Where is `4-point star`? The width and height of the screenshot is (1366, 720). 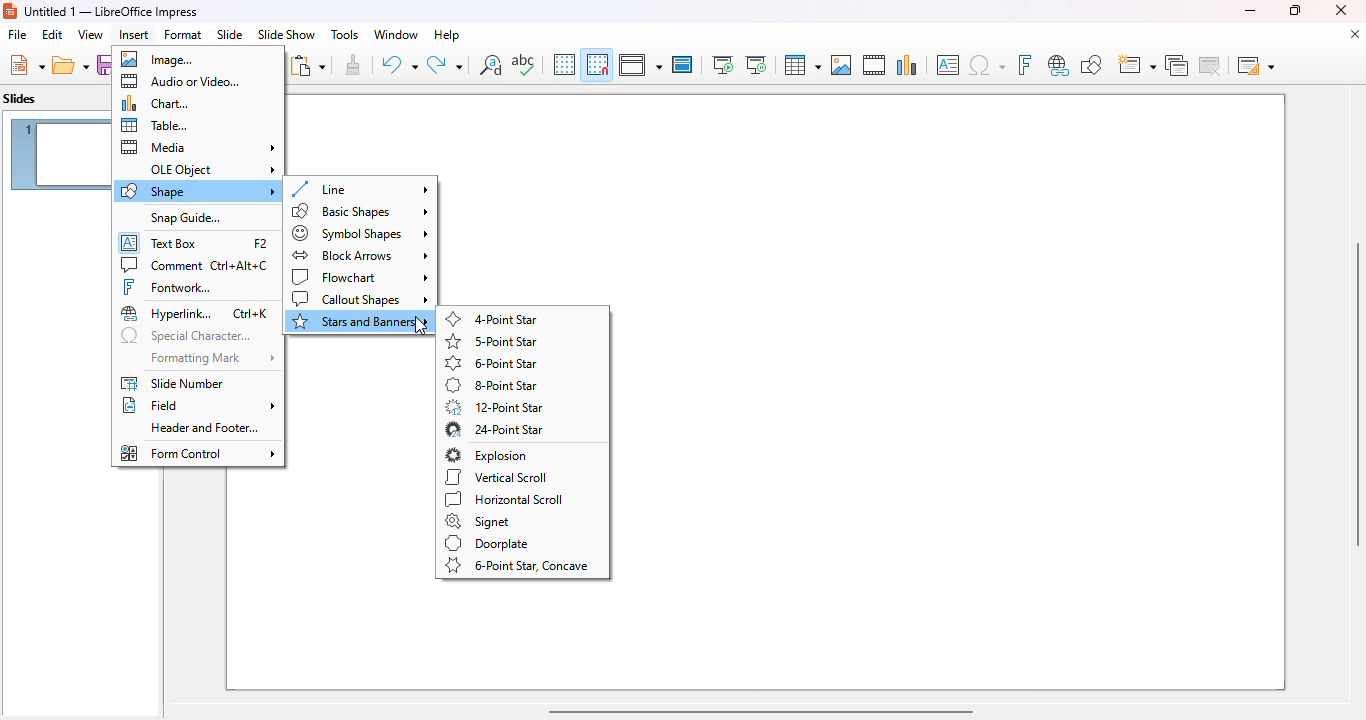 4-point star is located at coordinates (493, 319).